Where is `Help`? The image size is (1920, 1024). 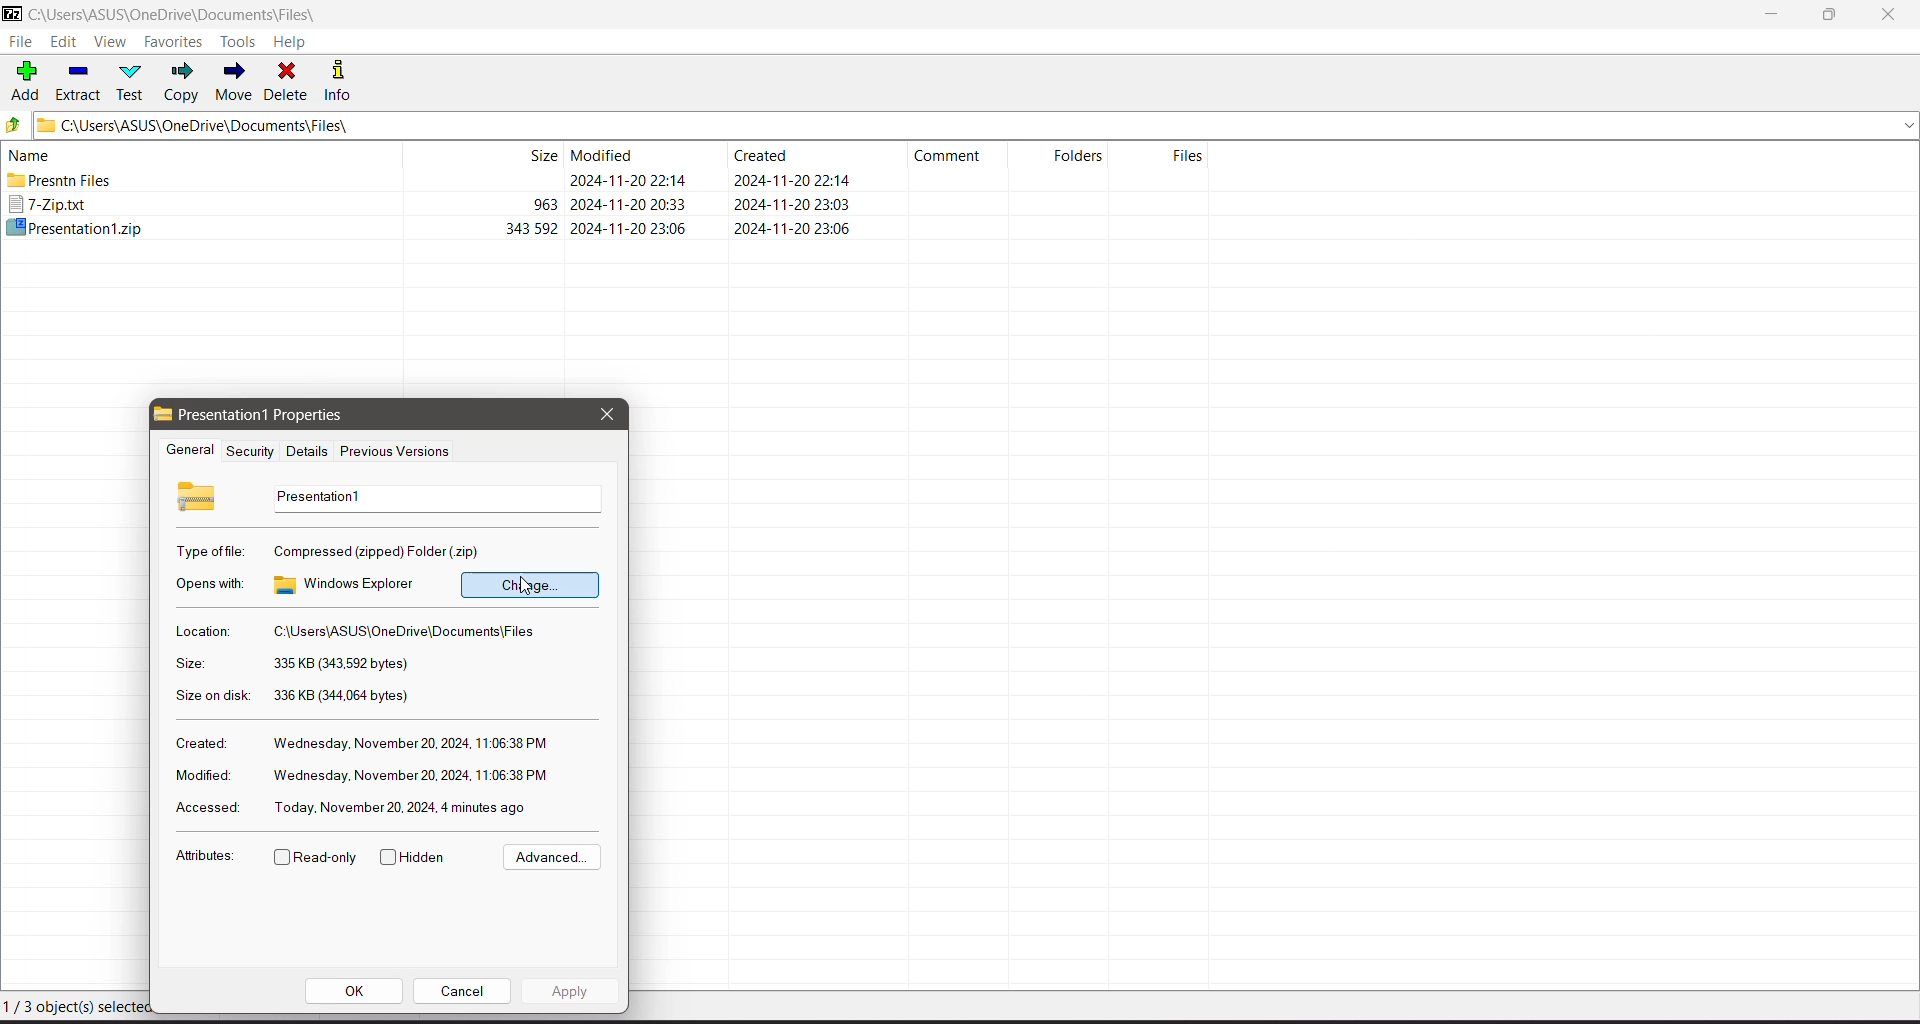 Help is located at coordinates (290, 42).